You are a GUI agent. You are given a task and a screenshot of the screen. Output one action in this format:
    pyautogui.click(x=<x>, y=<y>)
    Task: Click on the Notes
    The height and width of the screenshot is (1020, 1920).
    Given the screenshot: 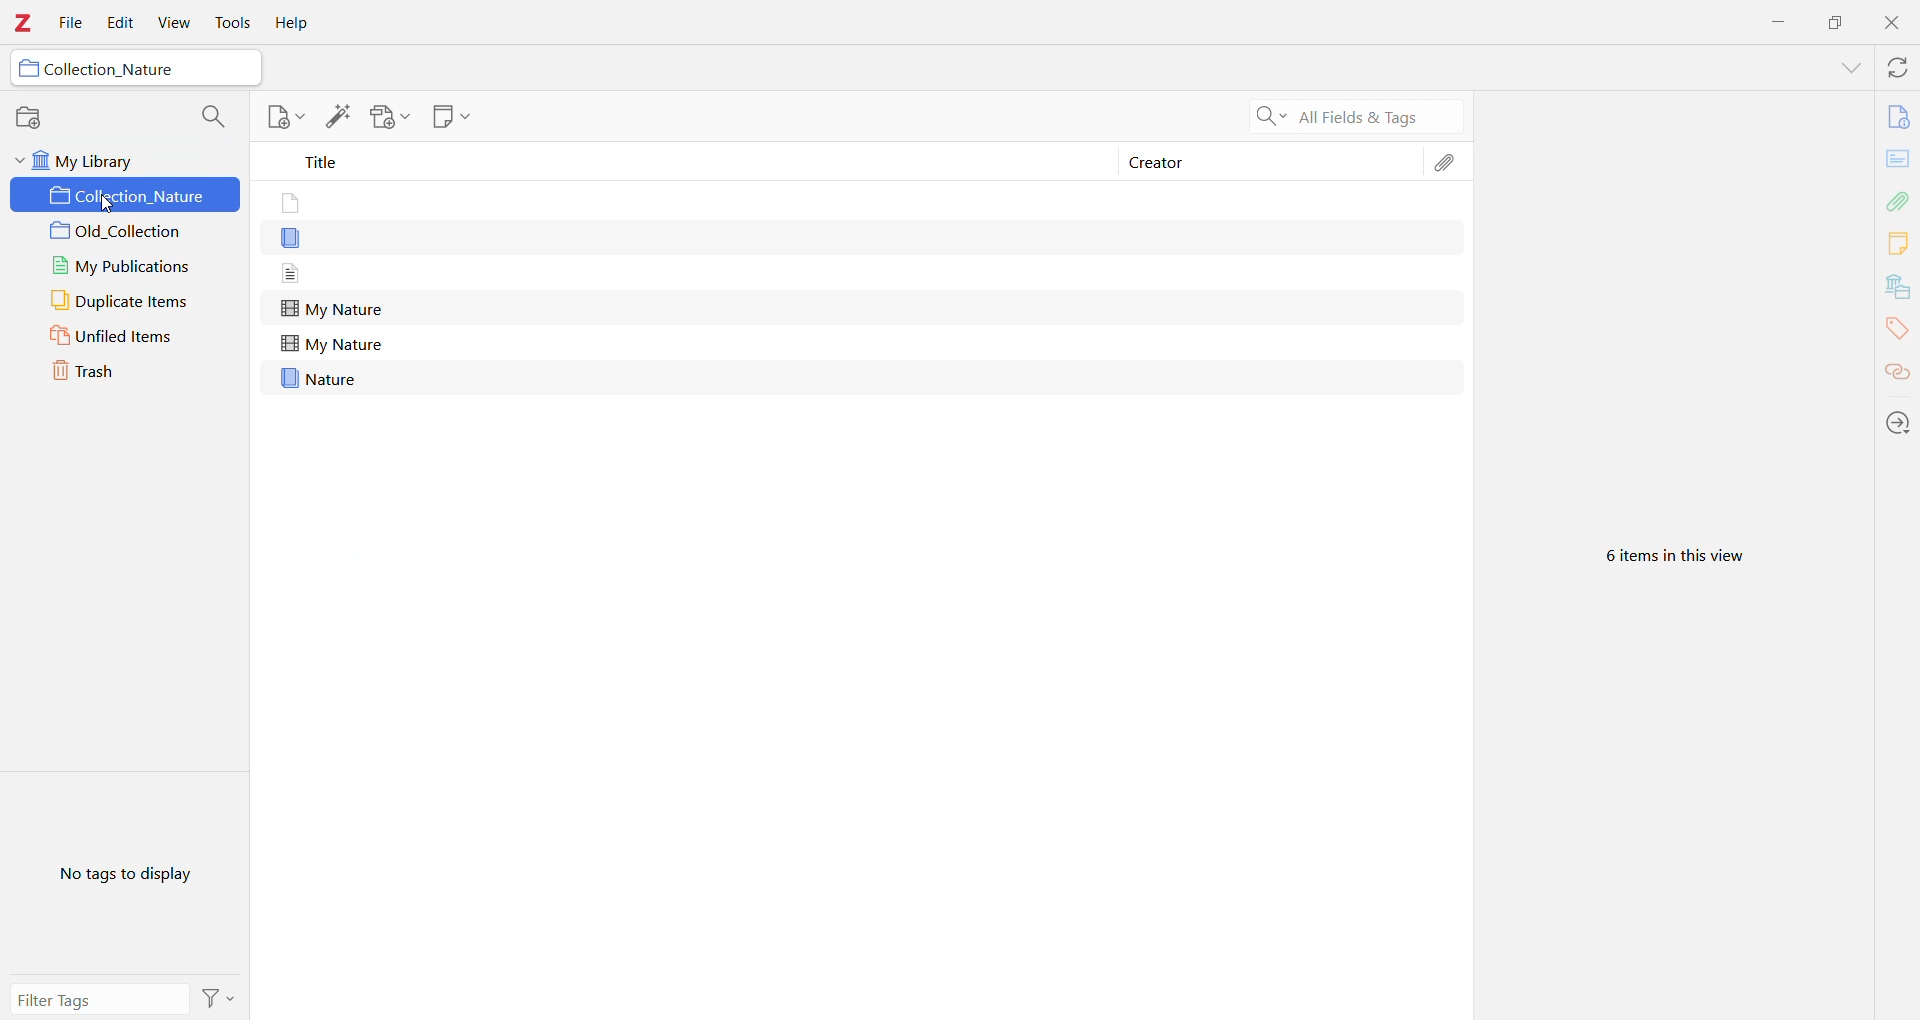 What is the action you would take?
    pyautogui.click(x=1897, y=245)
    